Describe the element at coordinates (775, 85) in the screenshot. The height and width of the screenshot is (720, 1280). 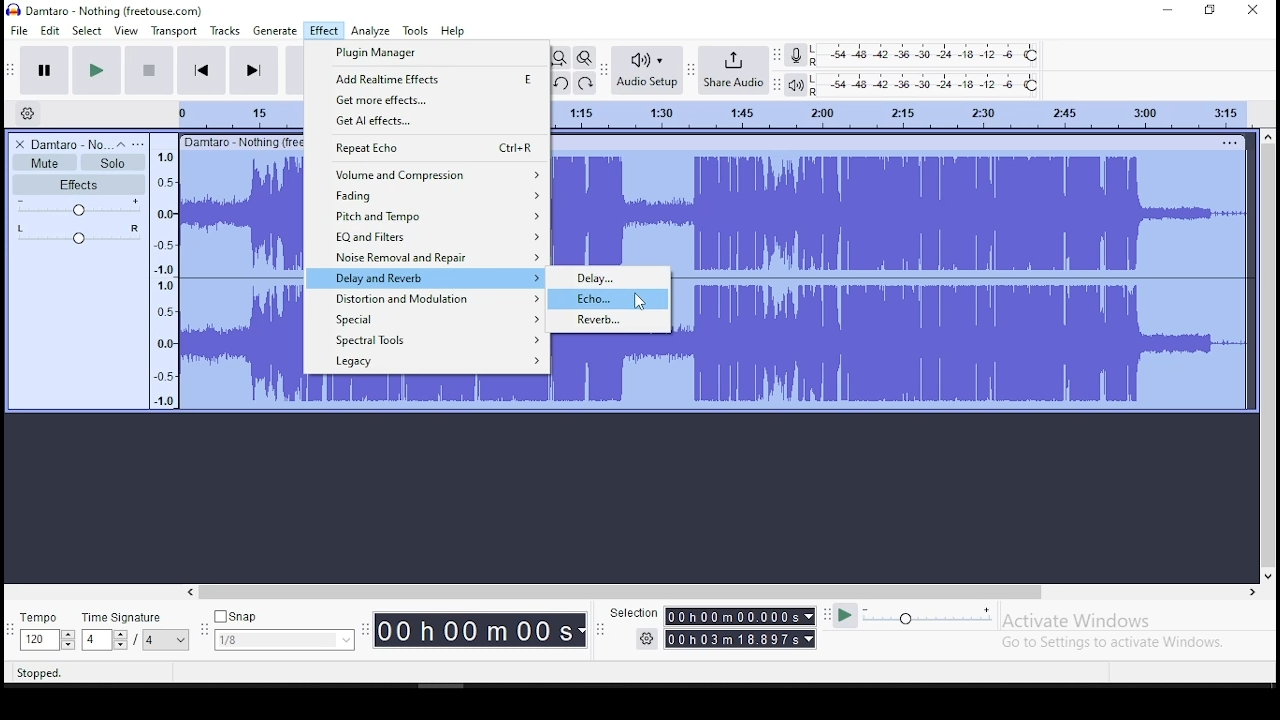
I see `` at that location.